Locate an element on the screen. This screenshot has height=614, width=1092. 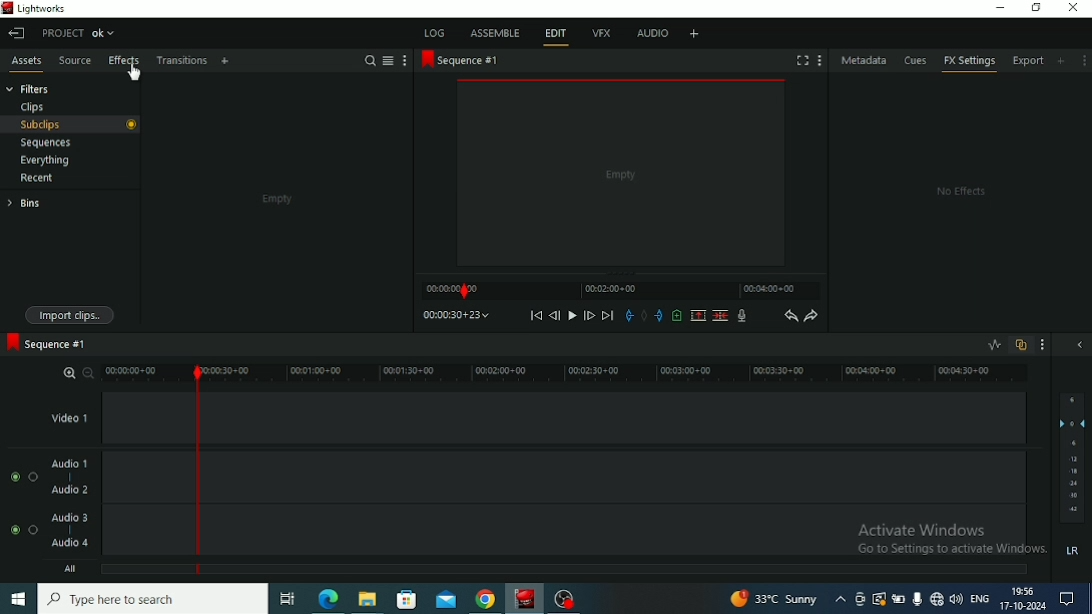
Export is located at coordinates (1030, 63).